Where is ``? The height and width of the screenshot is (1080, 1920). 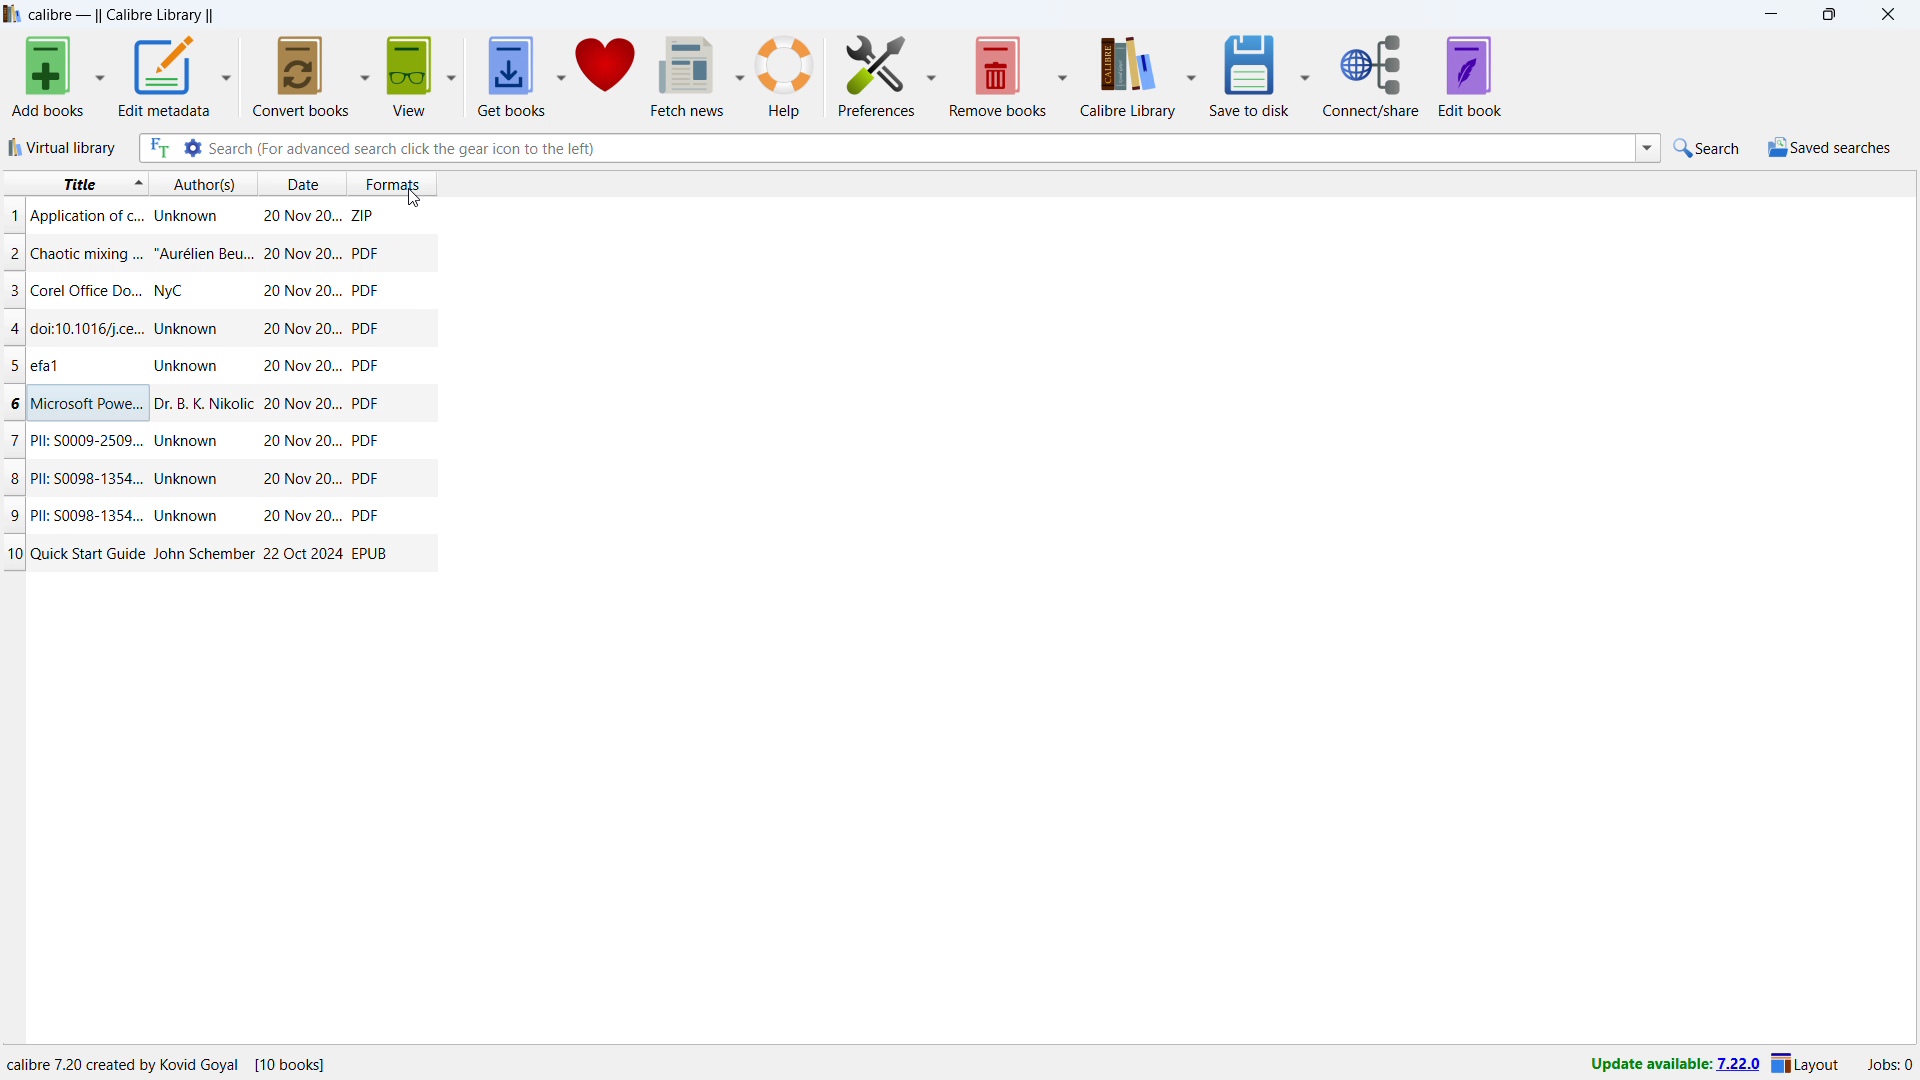
 is located at coordinates (165, 77).